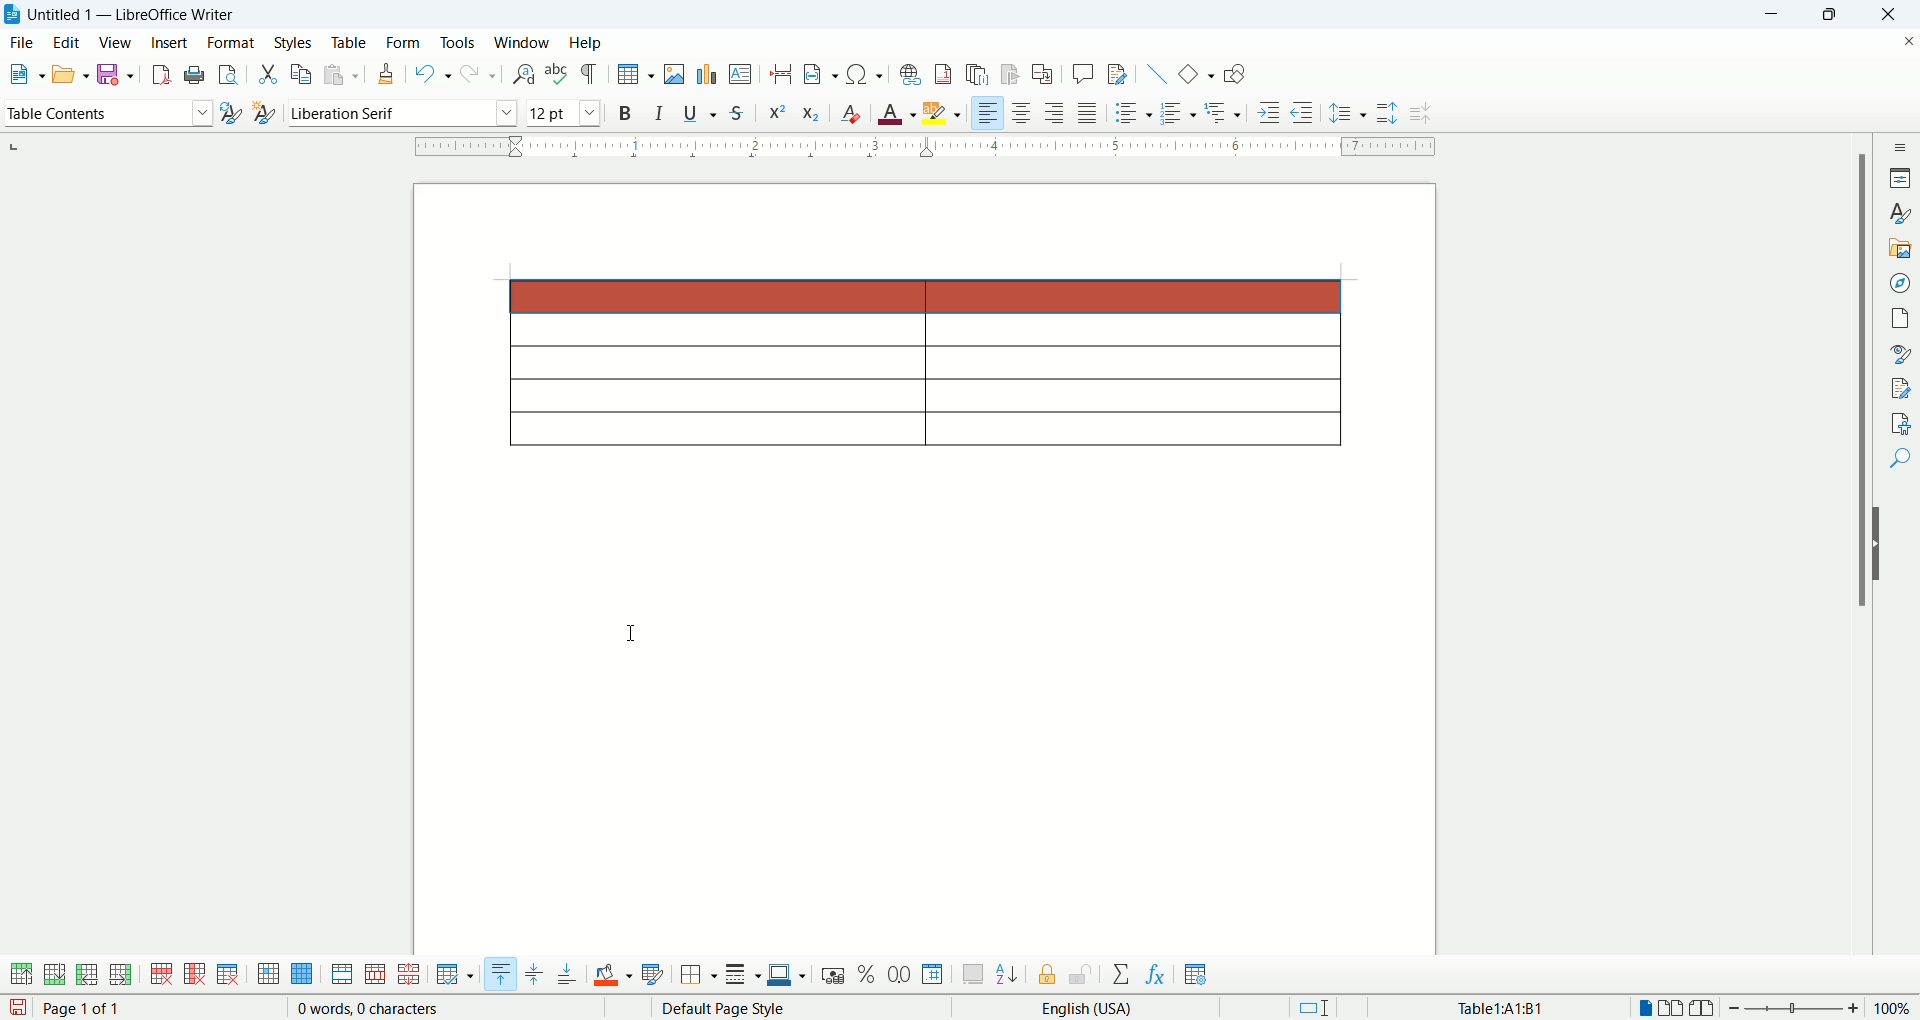 Image resolution: width=1920 pixels, height=1020 pixels. I want to click on border, so click(926, 149).